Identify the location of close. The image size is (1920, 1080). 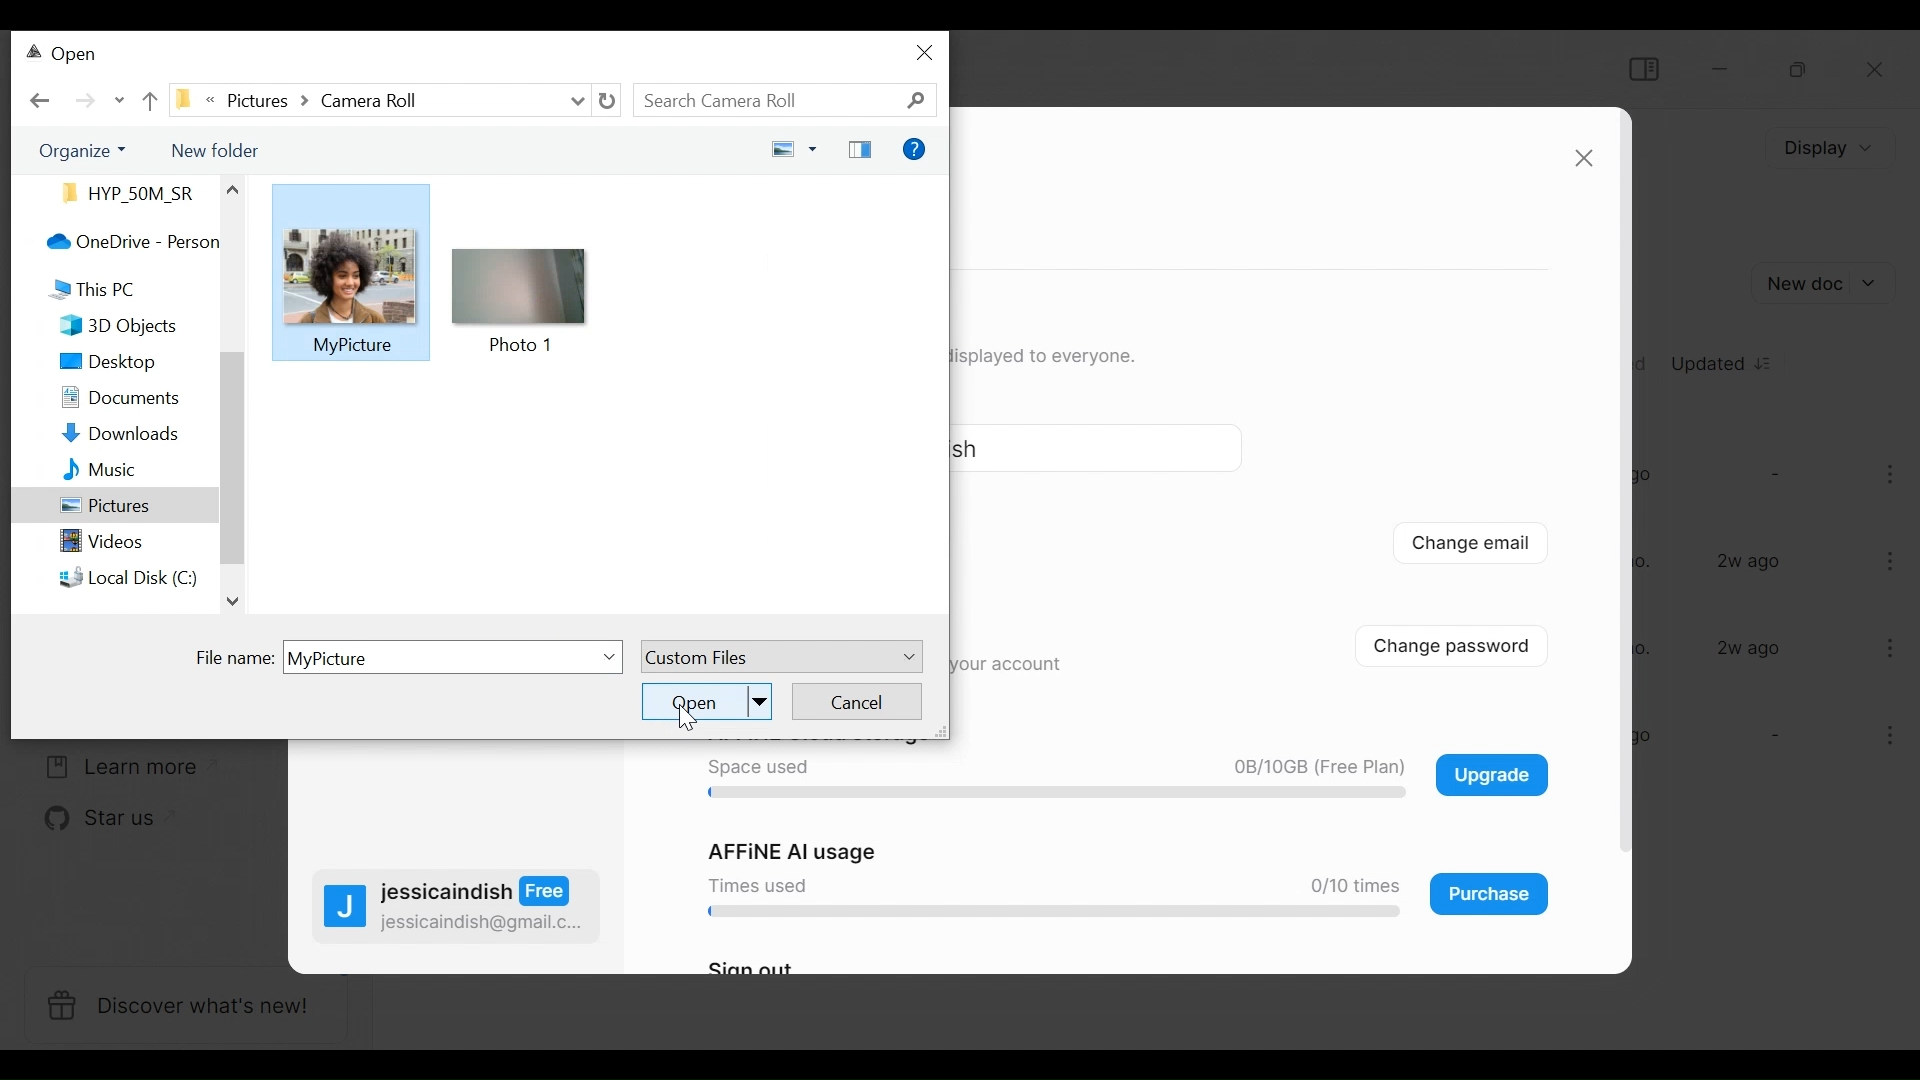
(927, 52).